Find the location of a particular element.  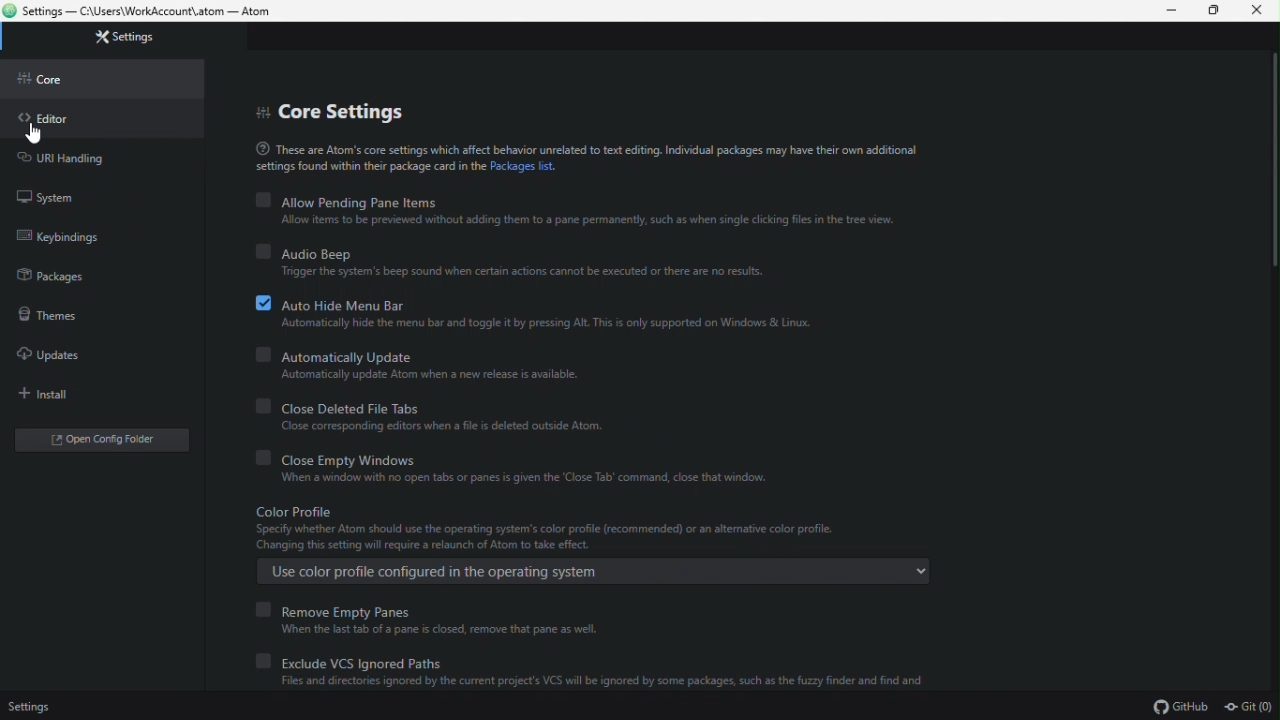

Use color profile configured in the operating system is located at coordinates (600, 569).